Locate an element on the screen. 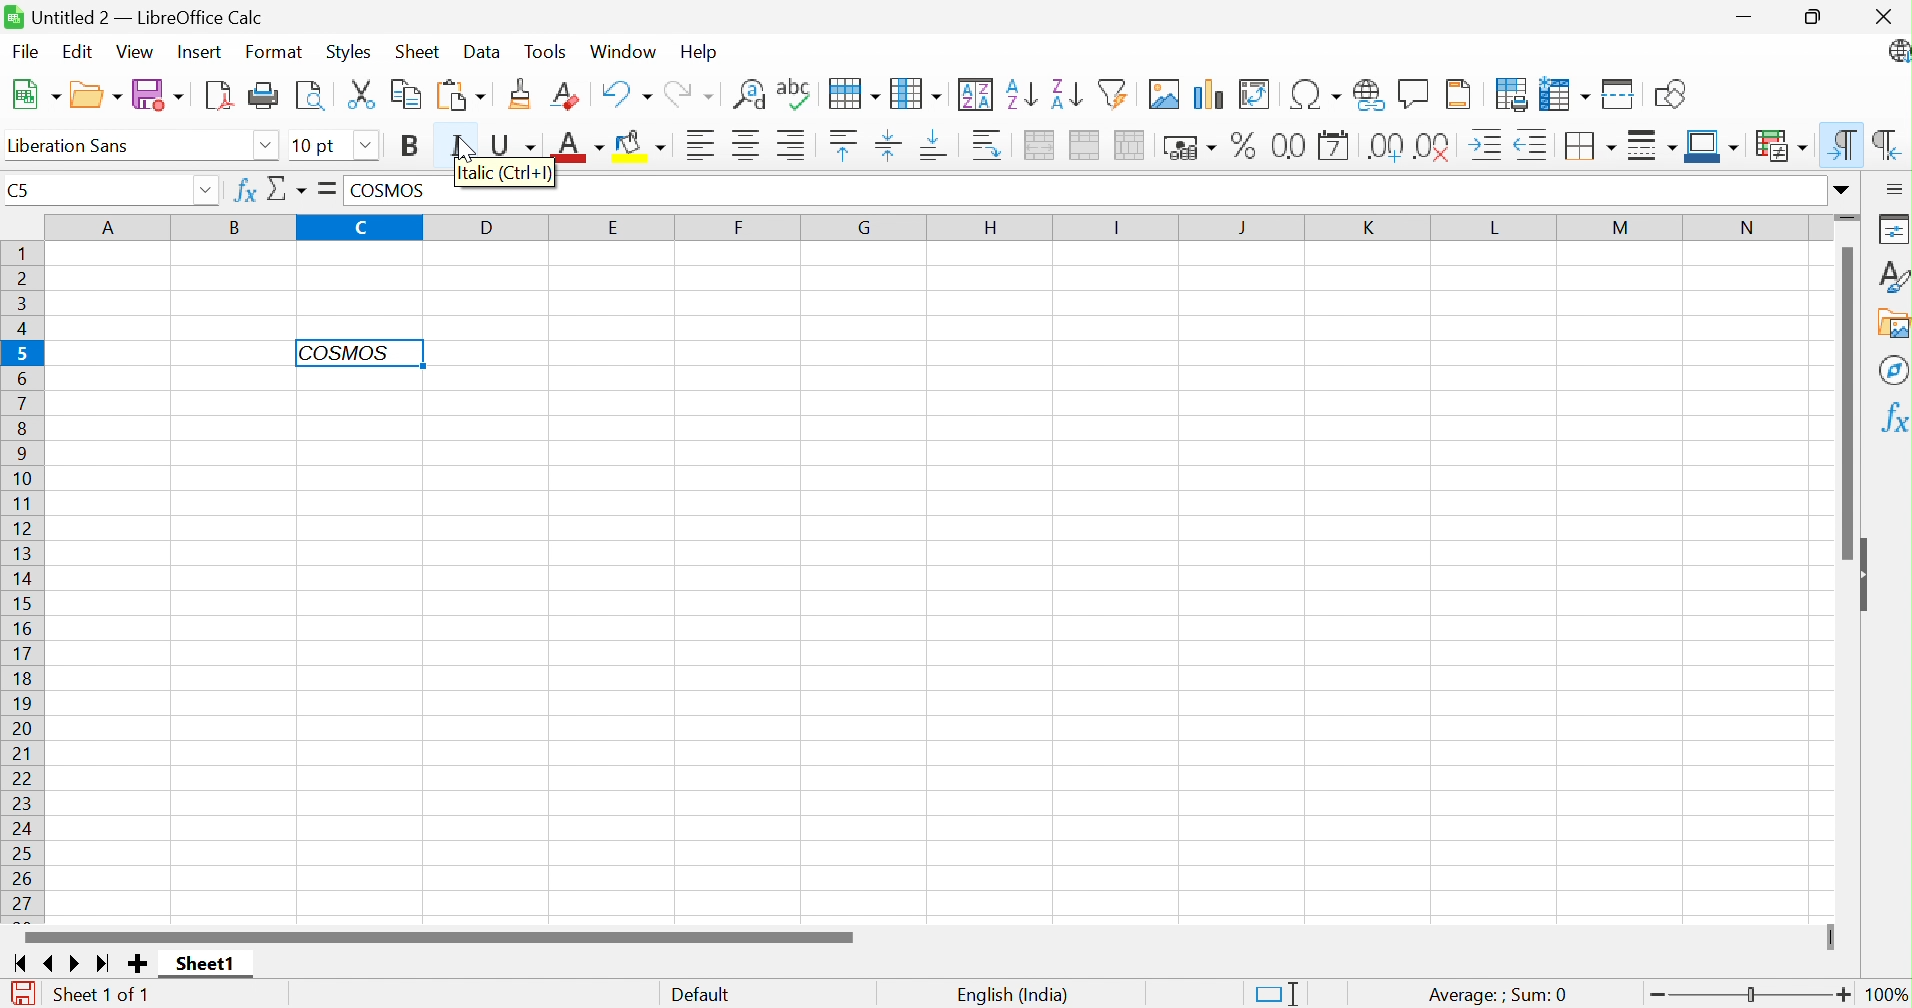  Sheet1 is located at coordinates (203, 964).